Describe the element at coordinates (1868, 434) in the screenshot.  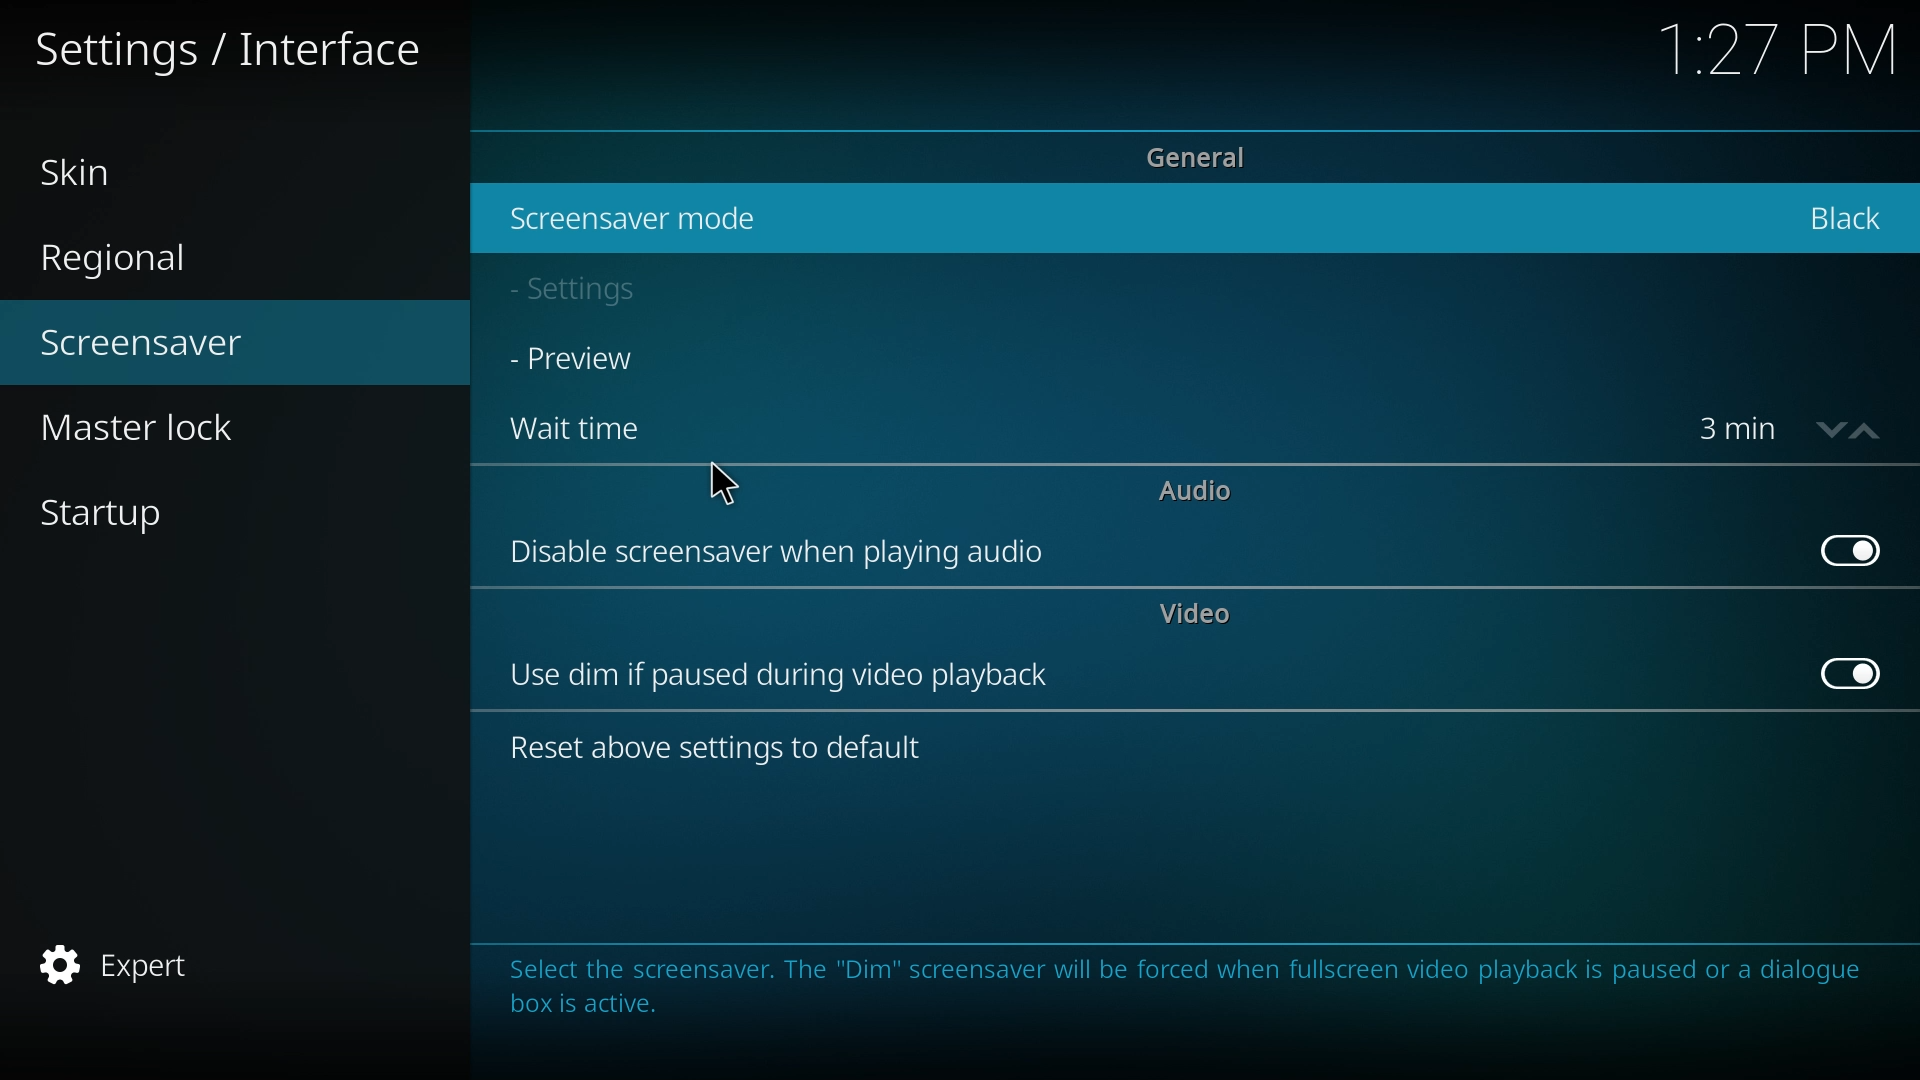
I see `increase time` at that location.